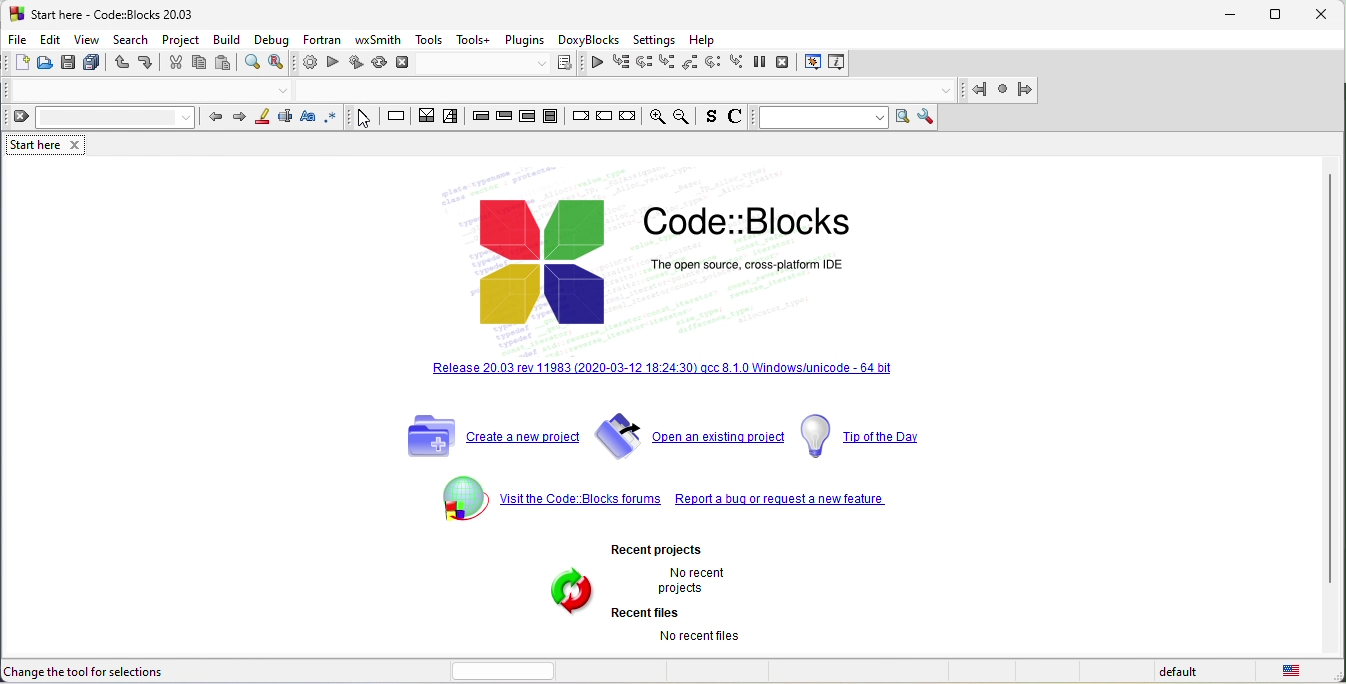  Describe the element at coordinates (691, 65) in the screenshot. I see `step out` at that location.